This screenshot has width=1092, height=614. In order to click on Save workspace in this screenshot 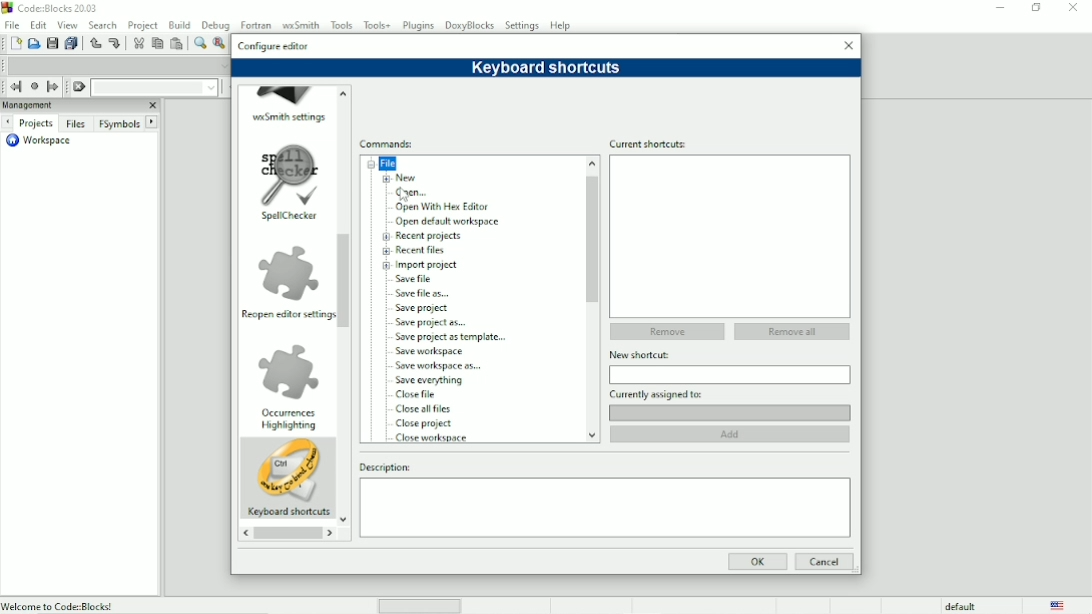, I will do `click(436, 351)`.